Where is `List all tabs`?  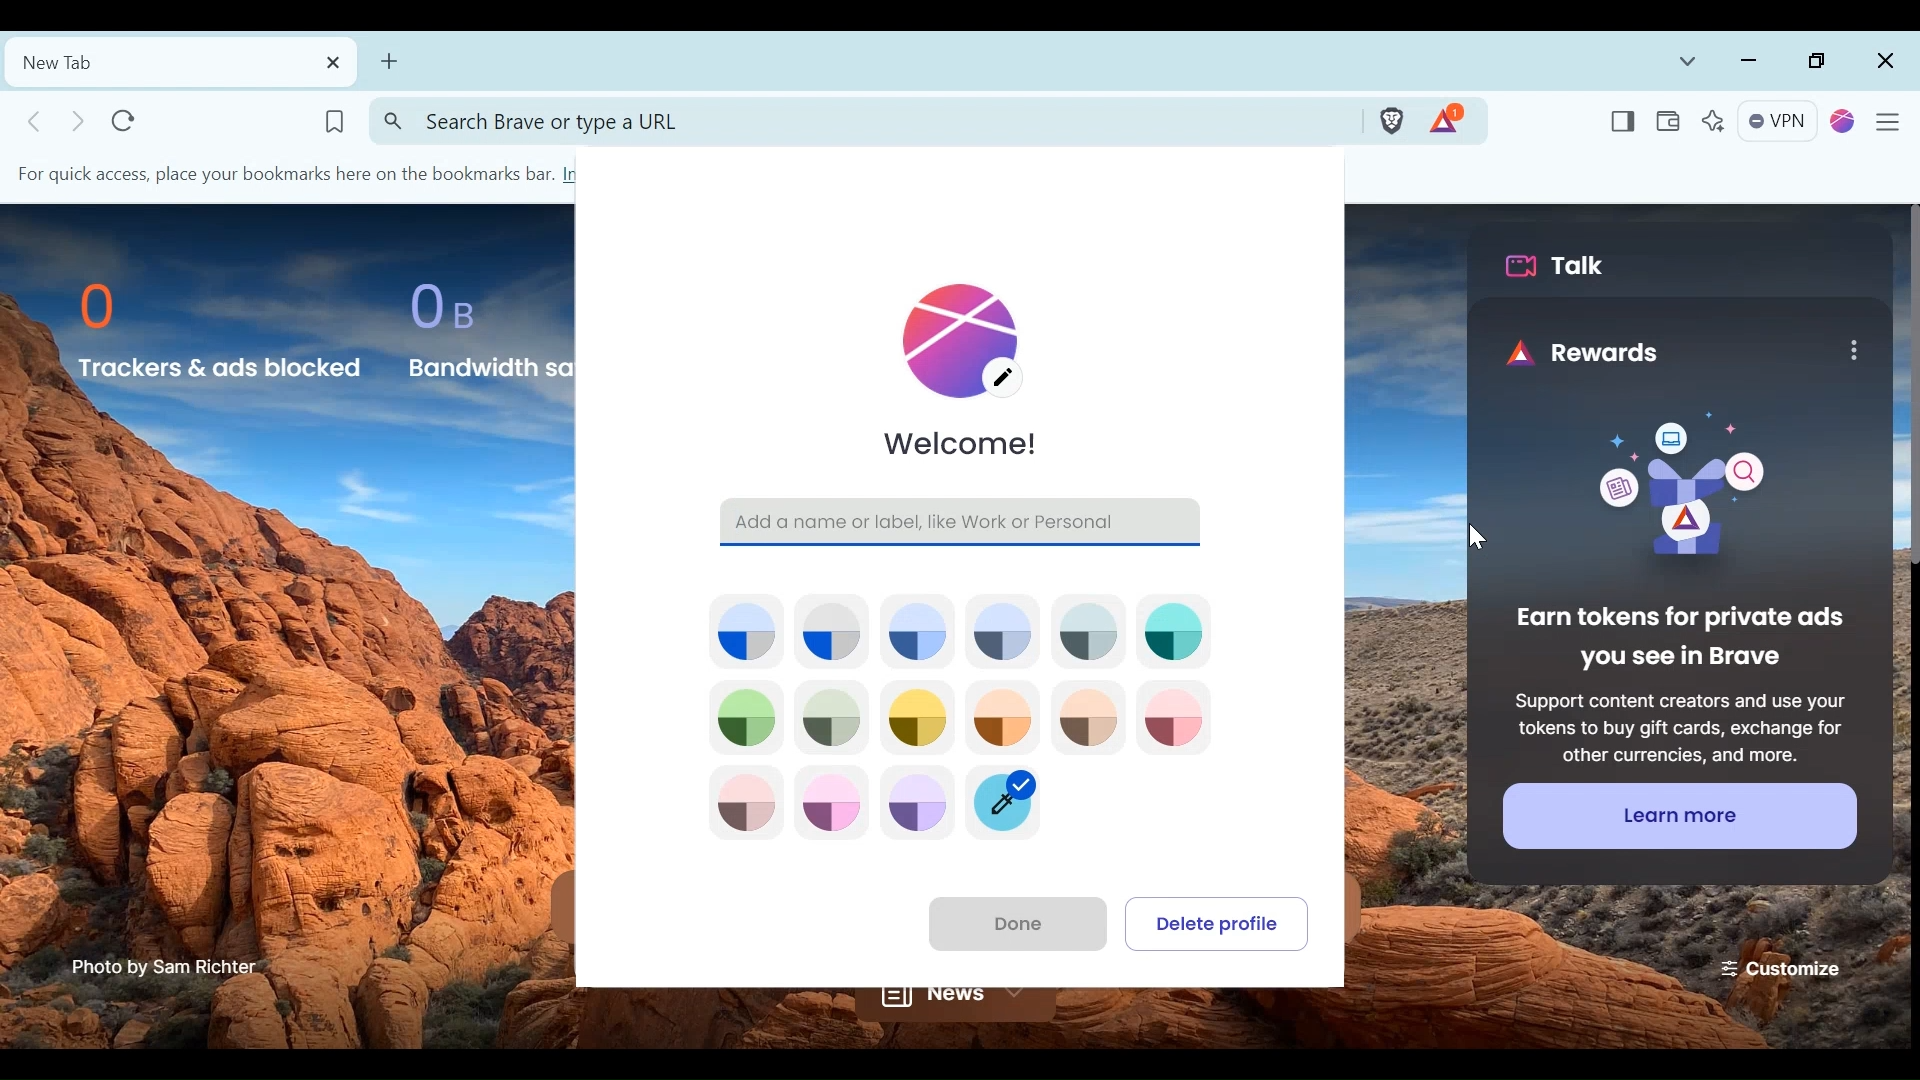 List all tabs is located at coordinates (1688, 62).